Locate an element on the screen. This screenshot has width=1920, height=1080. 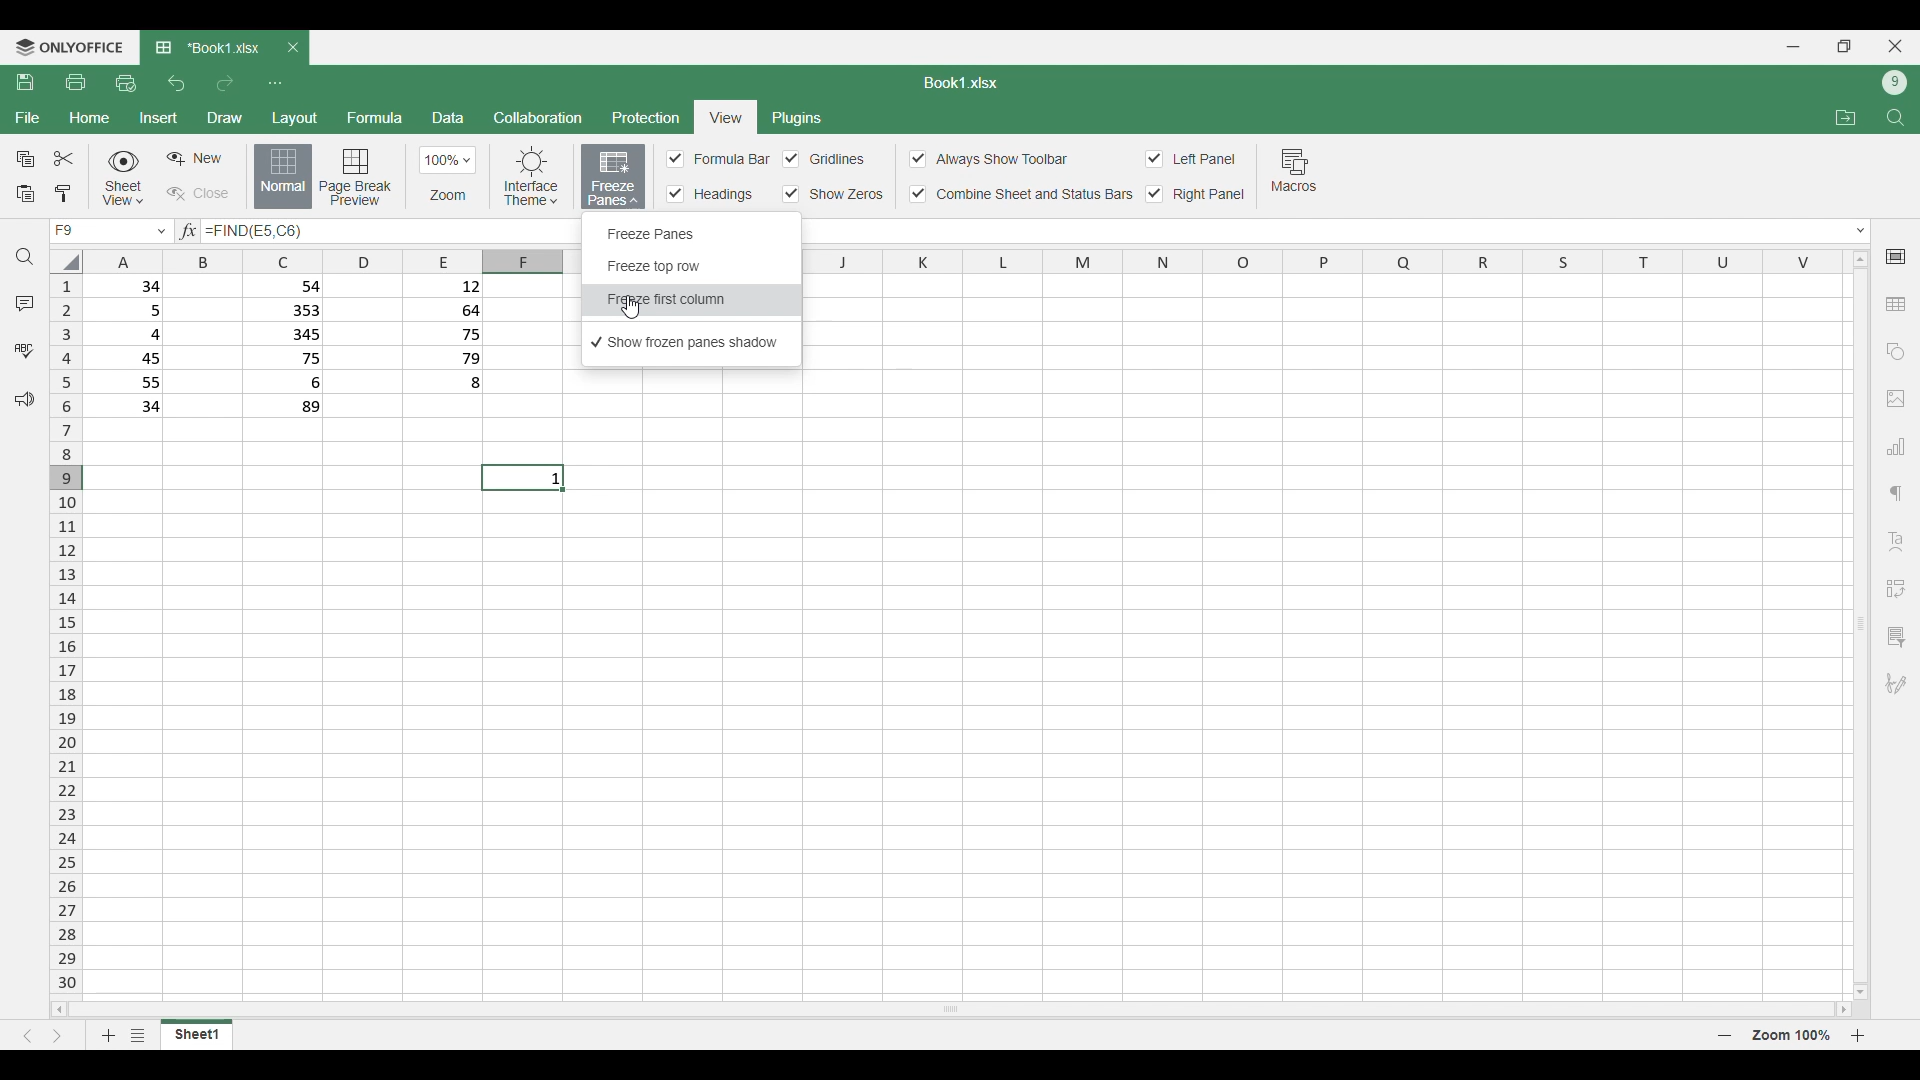
Add image is located at coordinates (1897, 399).